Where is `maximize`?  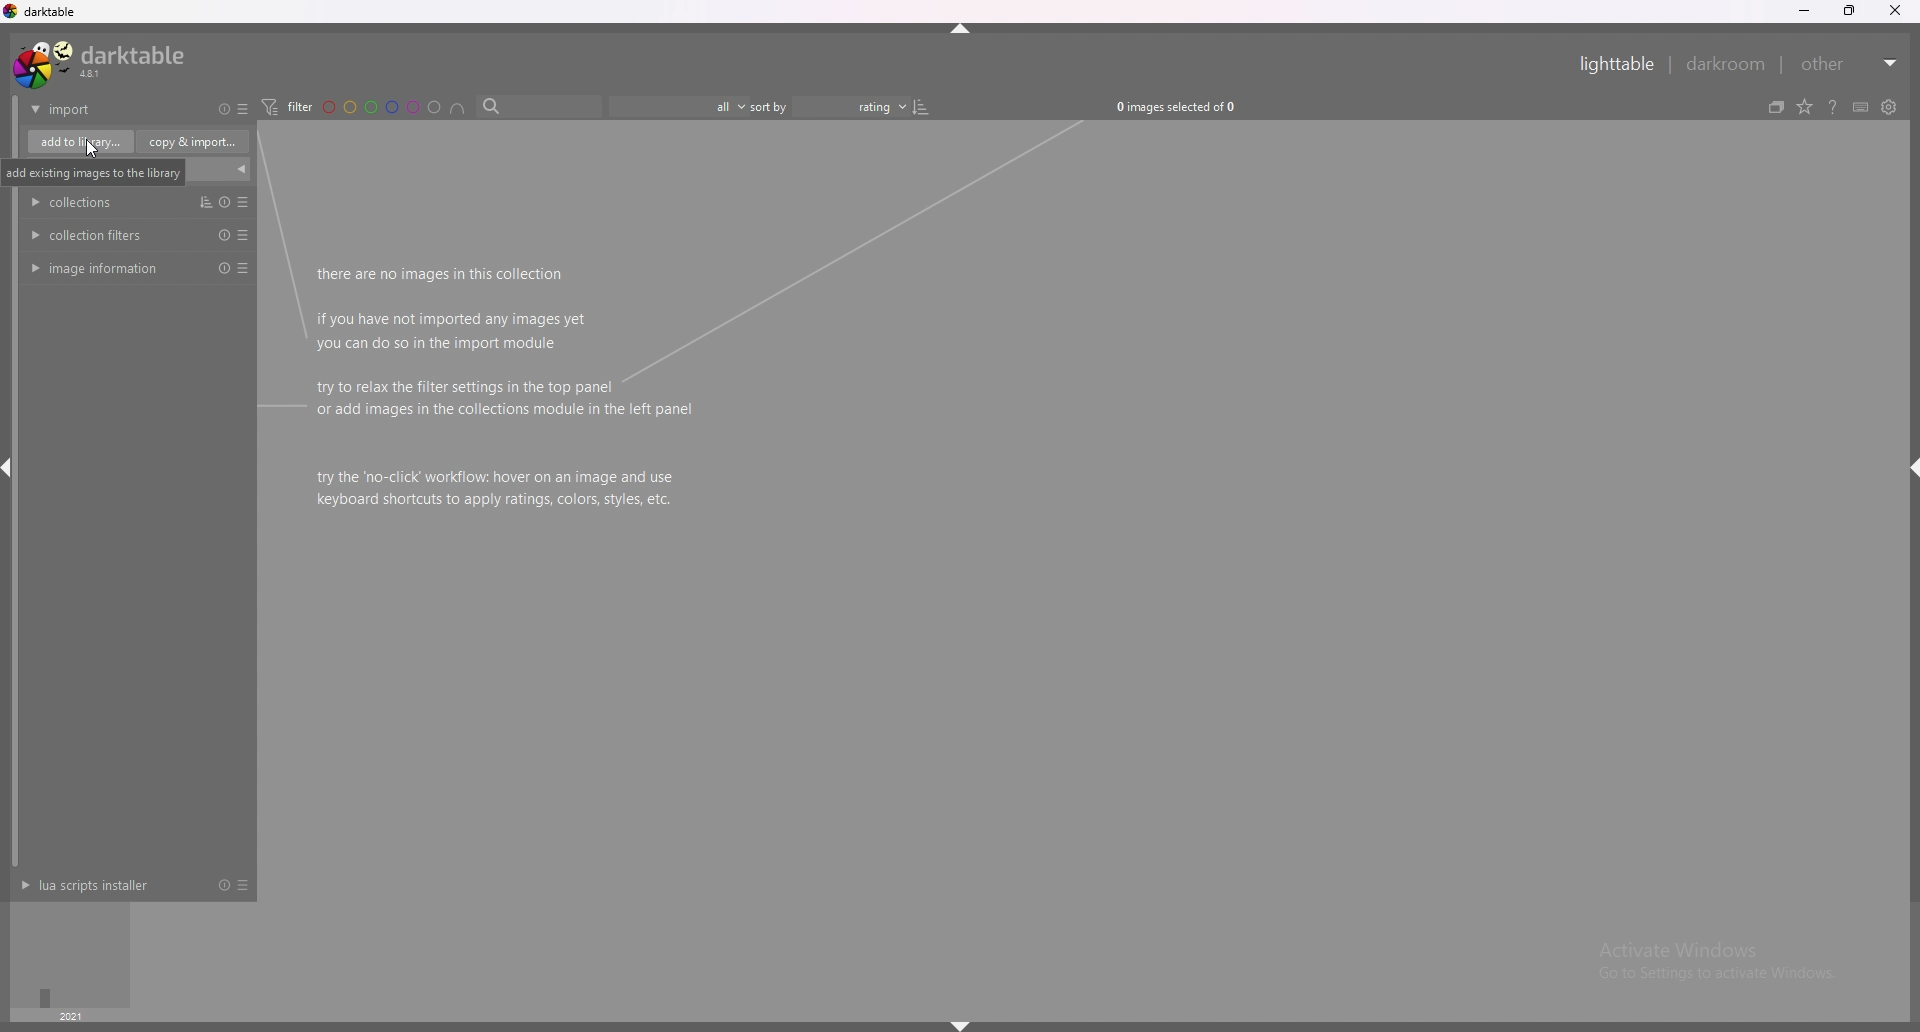
maximize is located at coordinates (1851, 11).